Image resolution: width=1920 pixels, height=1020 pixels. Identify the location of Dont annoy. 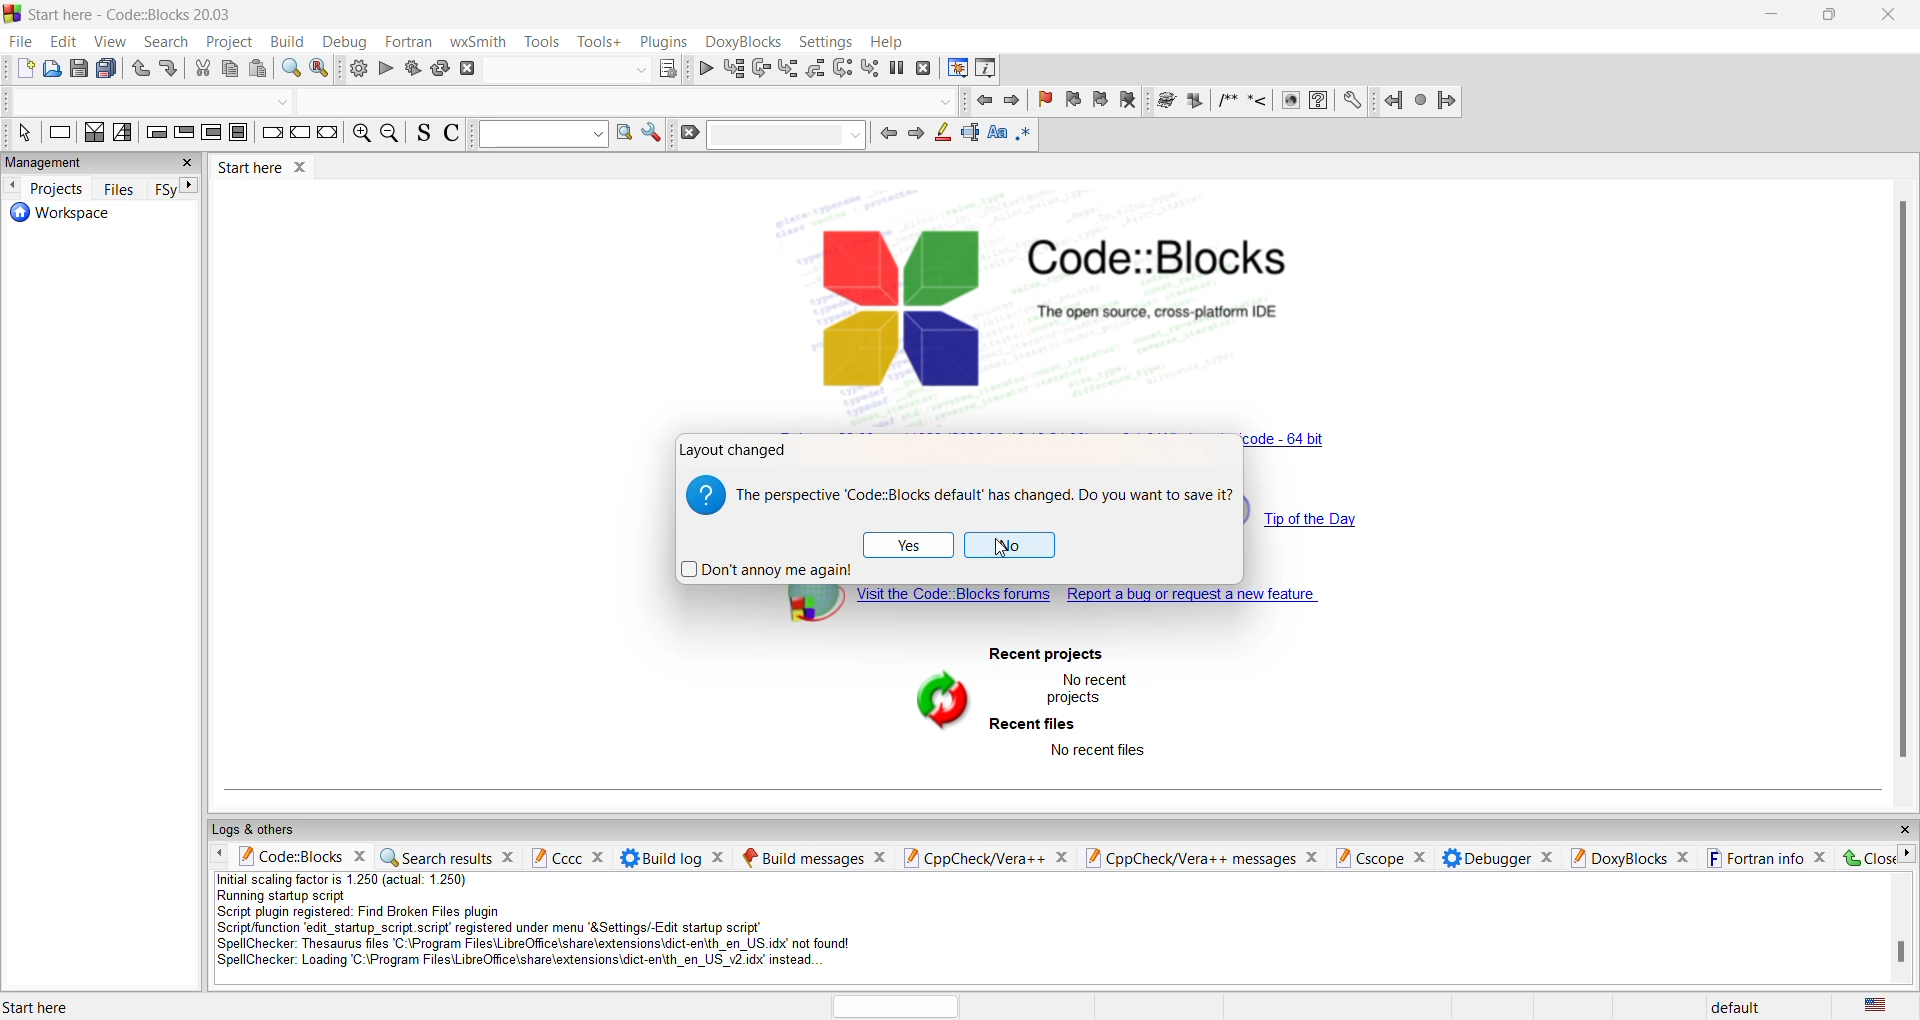
(768, 569).